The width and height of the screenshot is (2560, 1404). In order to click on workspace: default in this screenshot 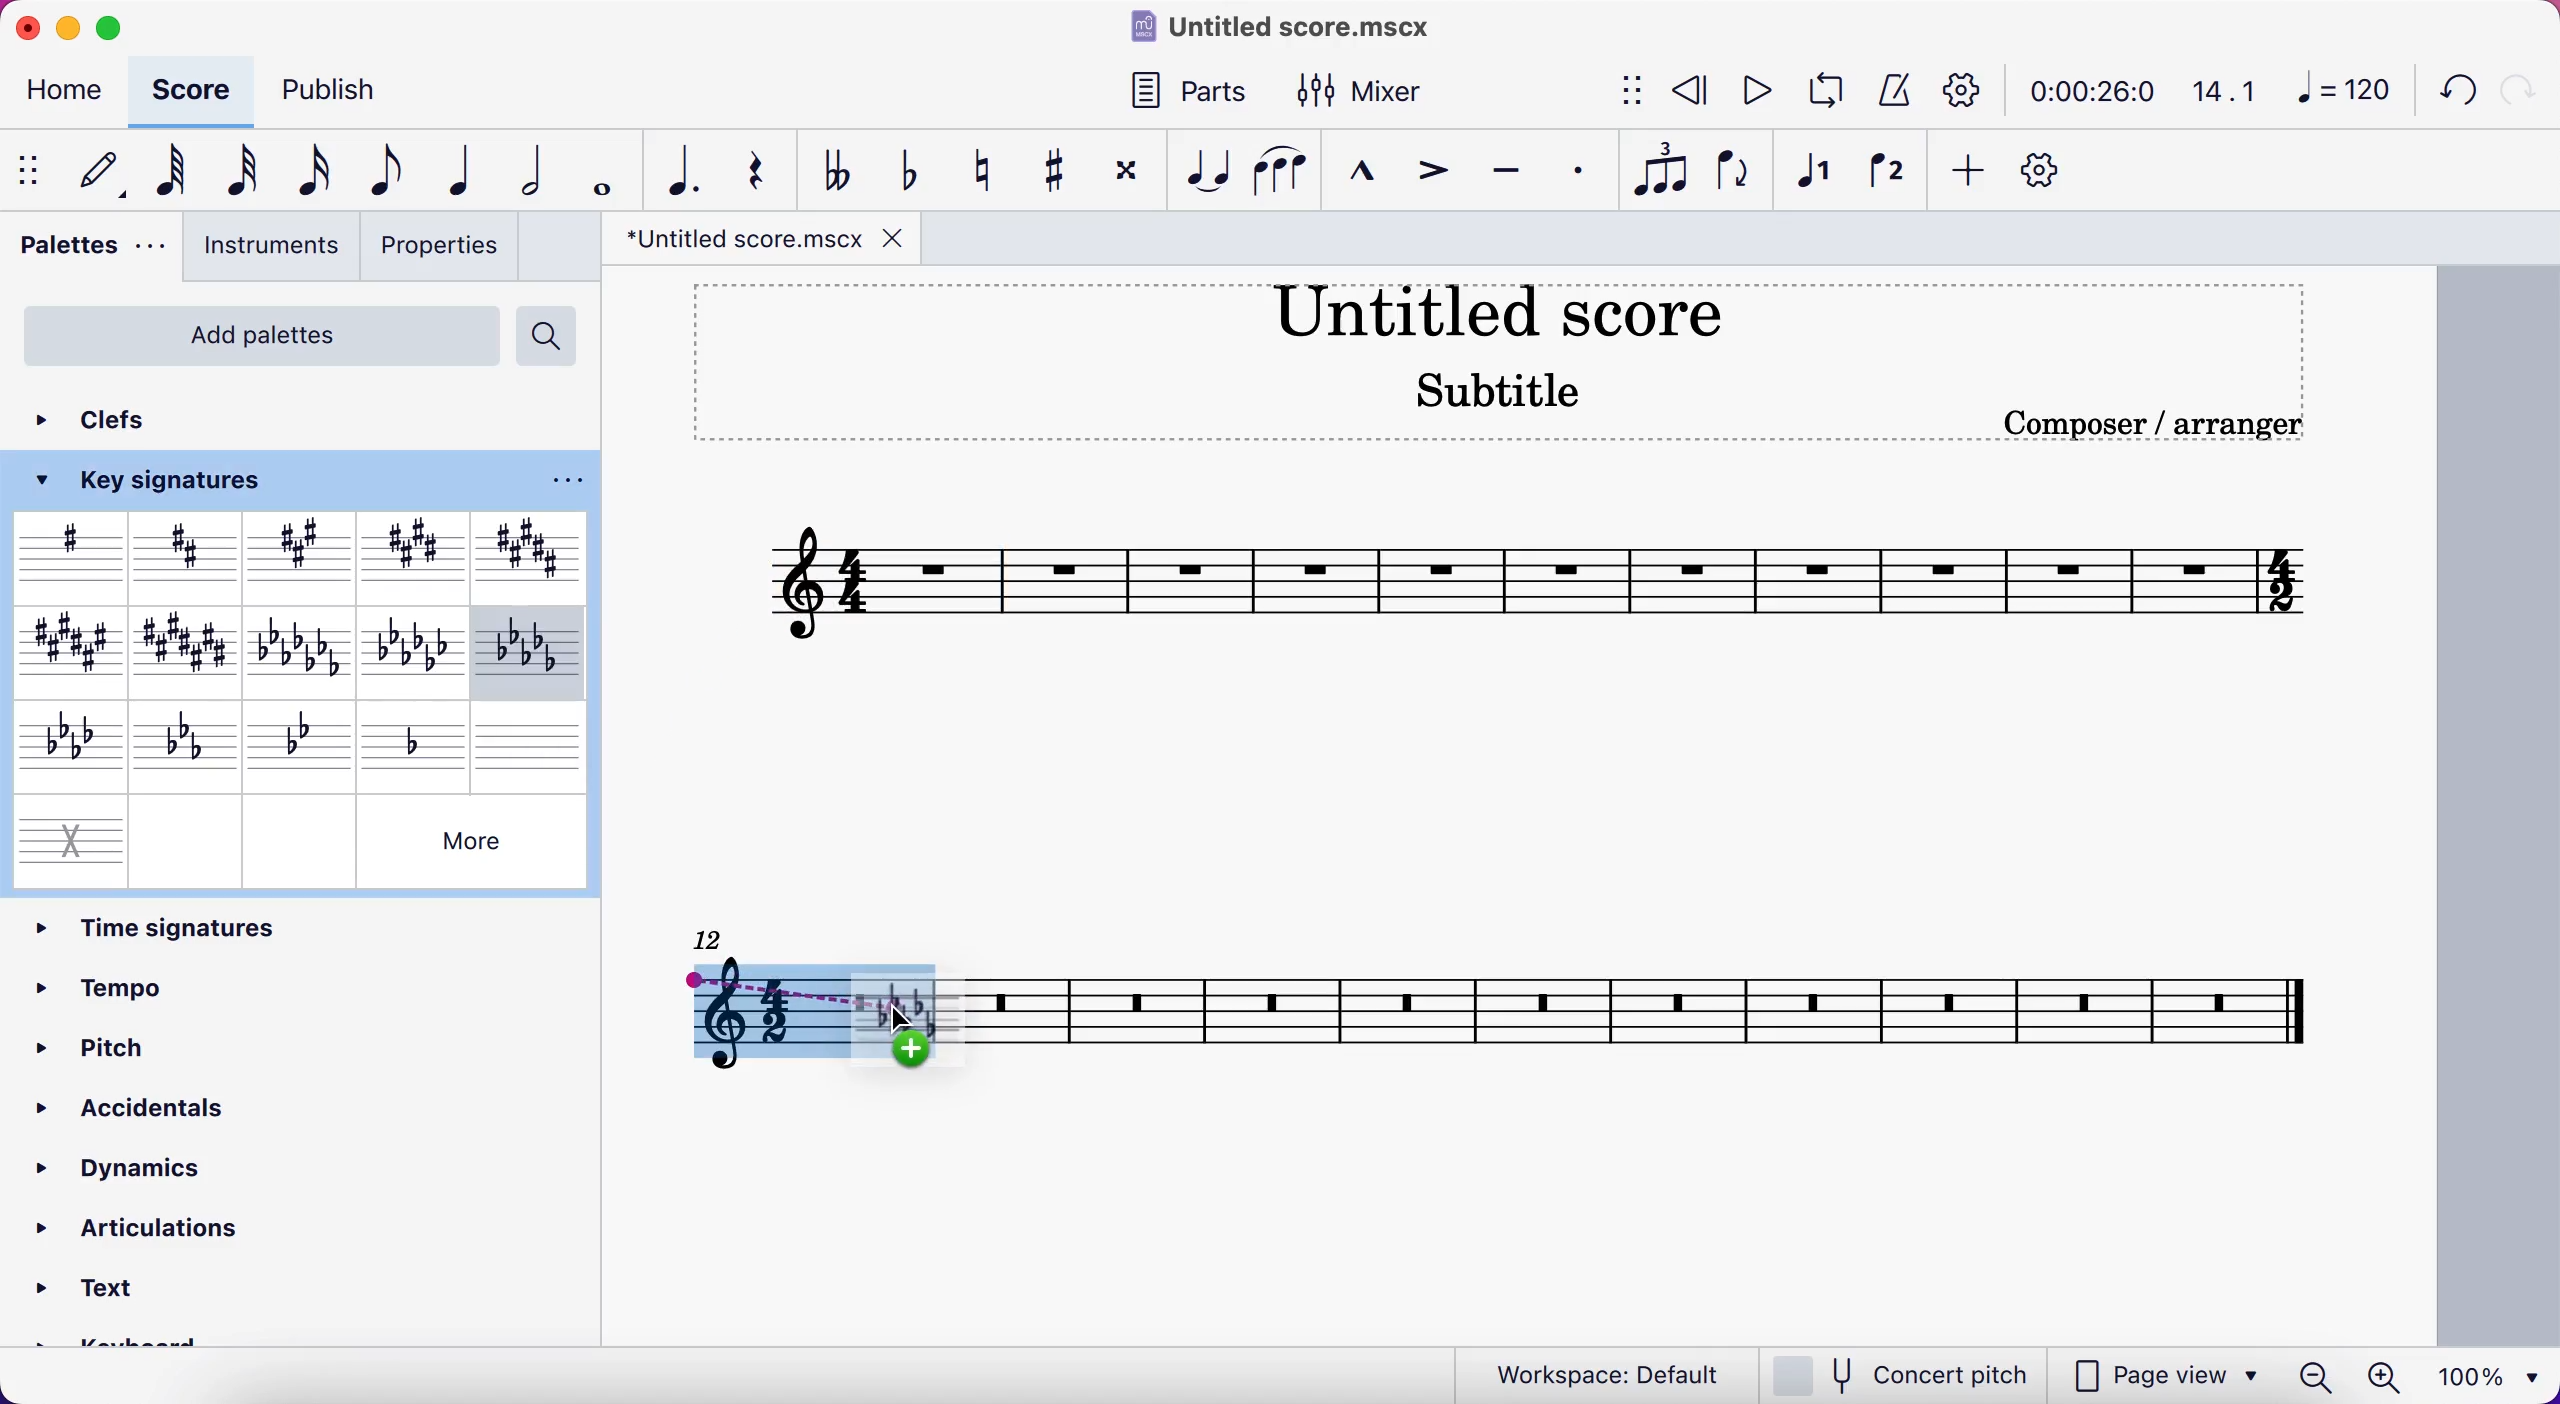, I will do `click(1587, 1371)`.